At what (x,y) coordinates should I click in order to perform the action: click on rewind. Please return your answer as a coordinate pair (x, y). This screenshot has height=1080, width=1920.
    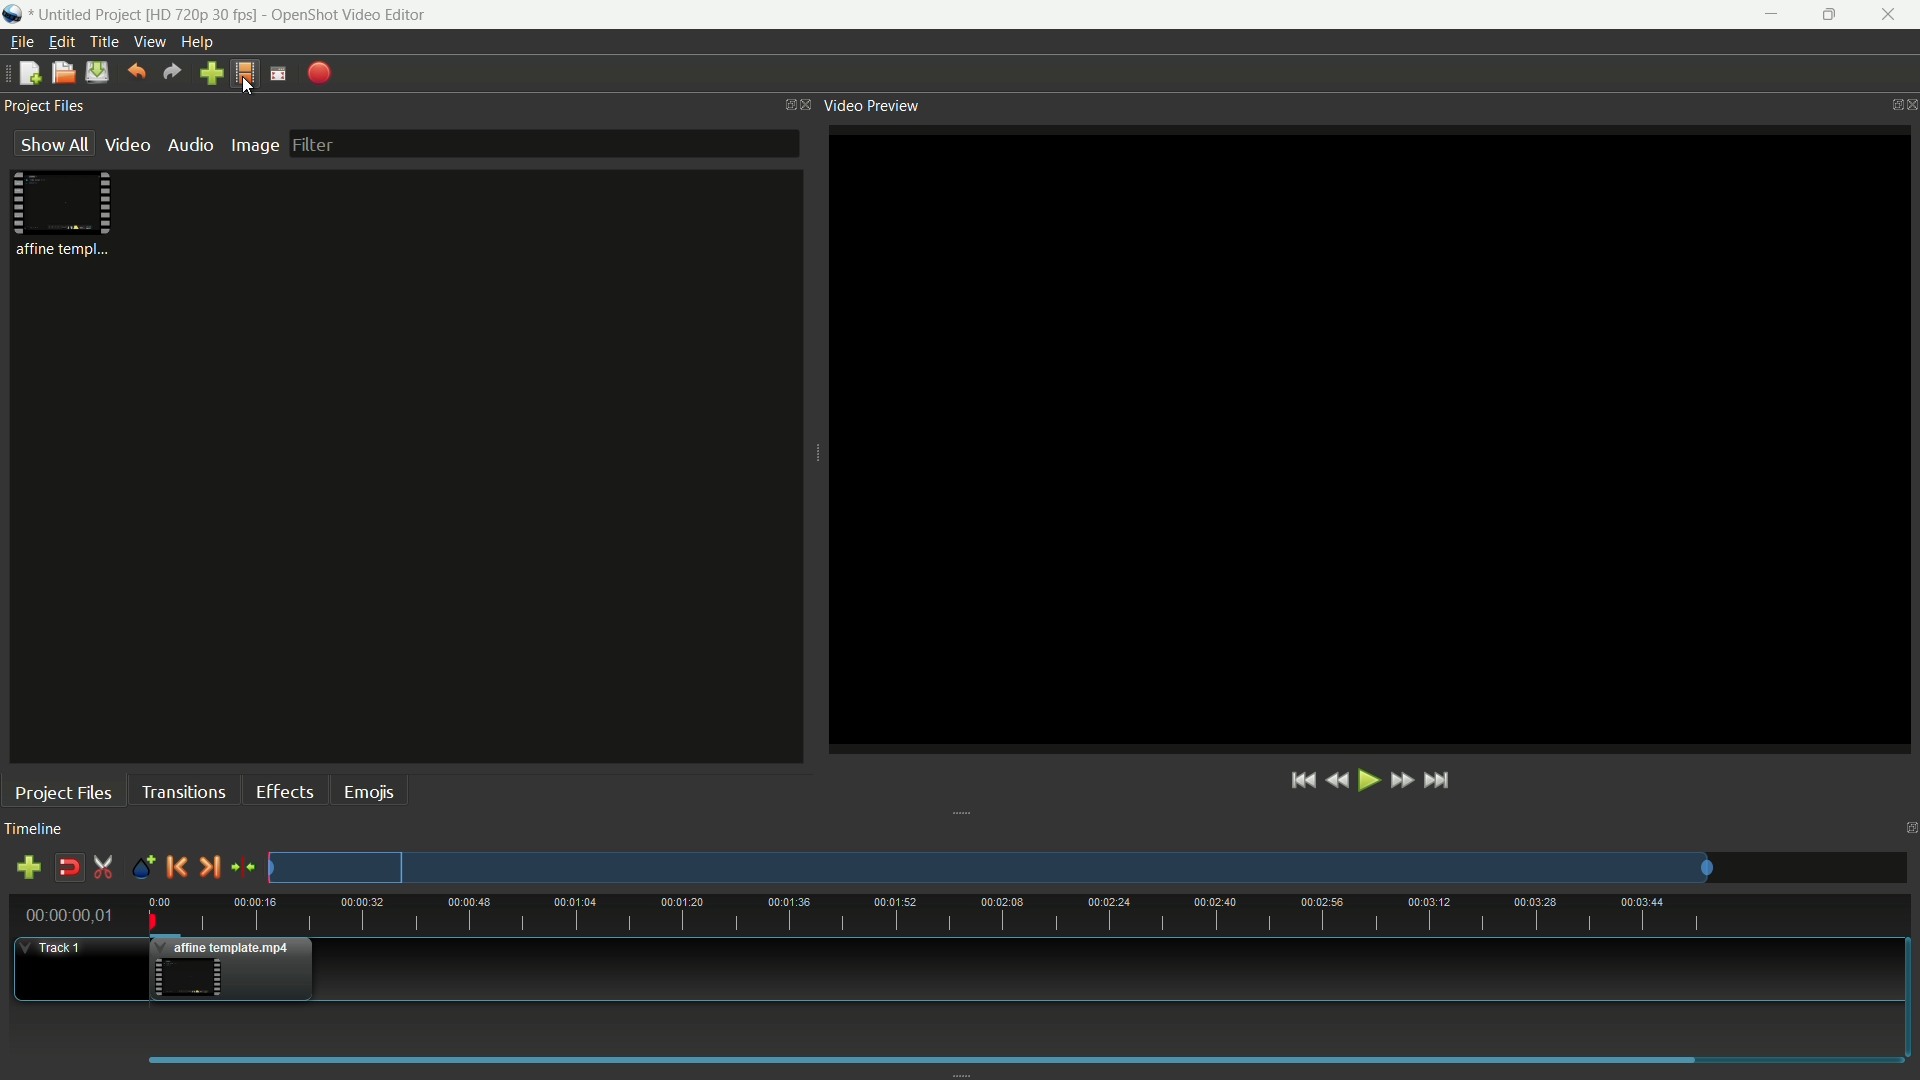
    Looking at the image, I should click on (1336, 780).